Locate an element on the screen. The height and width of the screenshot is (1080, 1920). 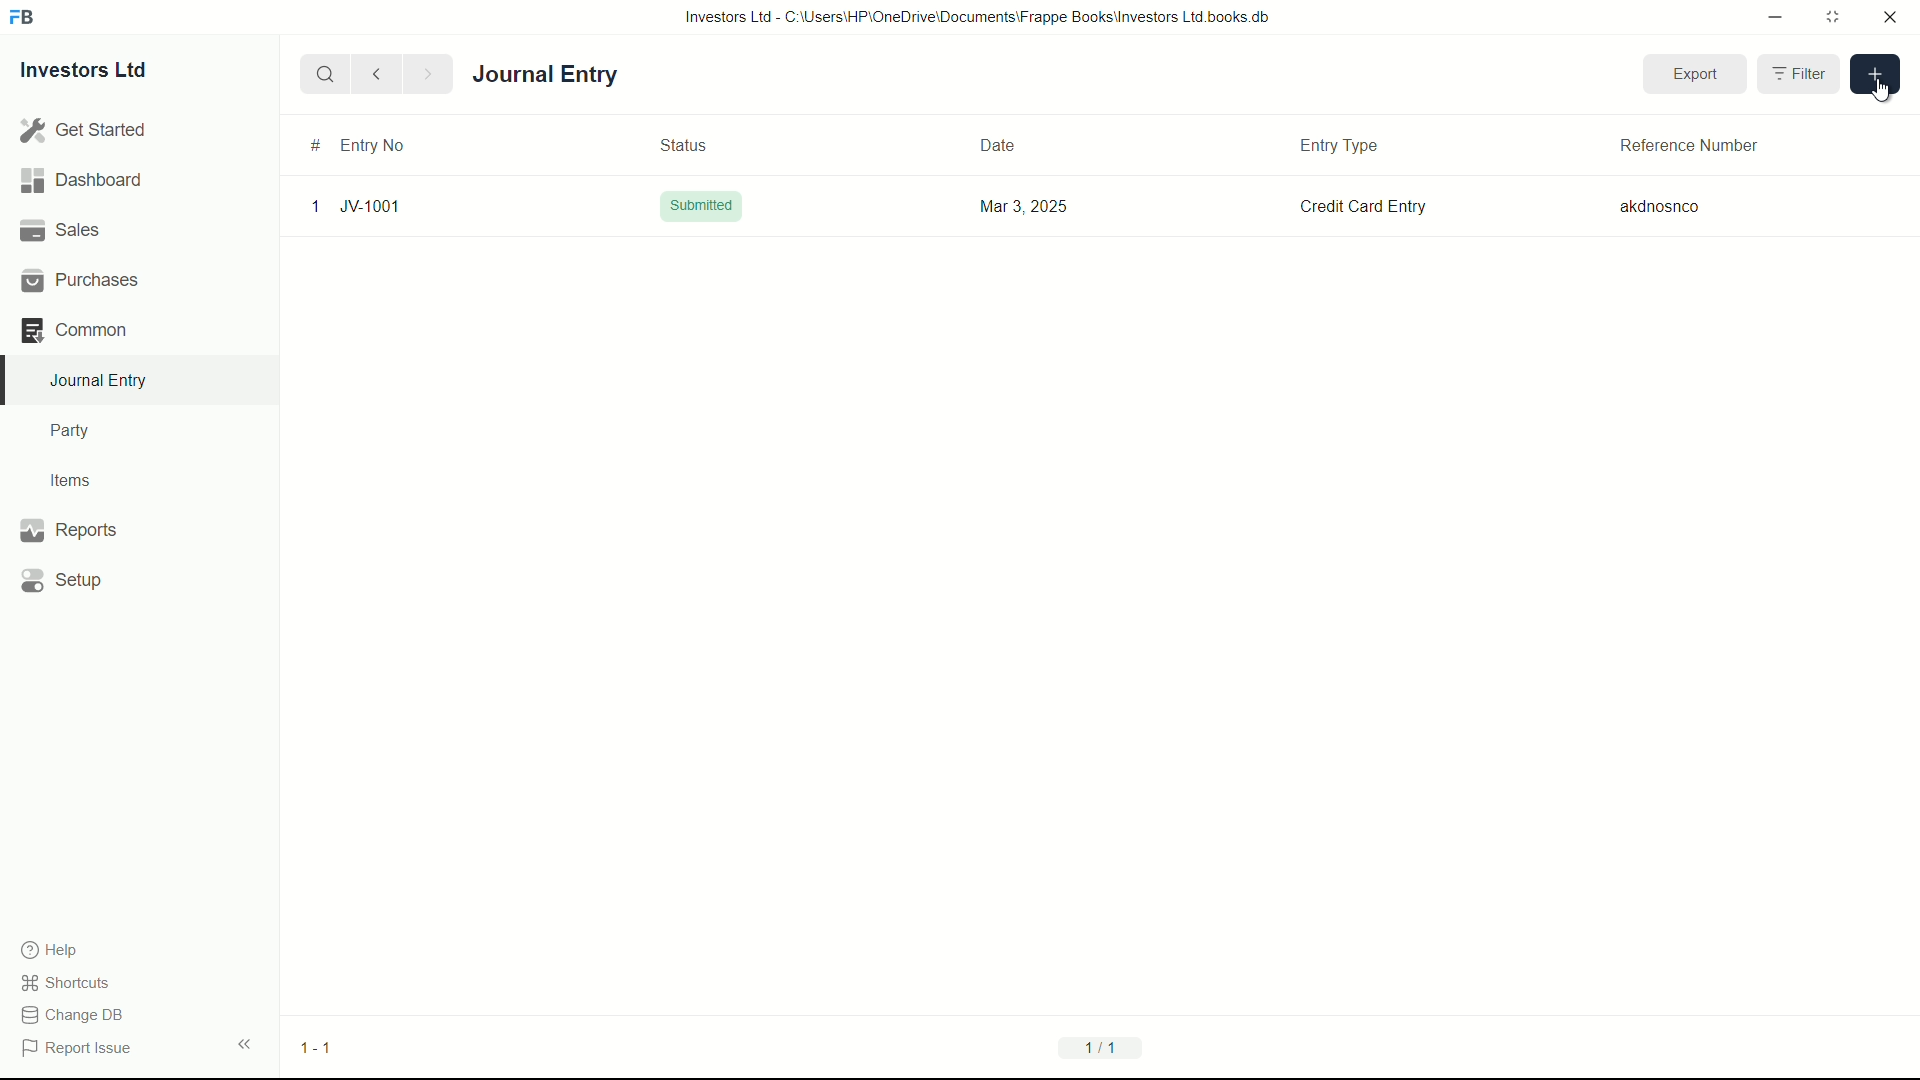
Next is located at coordinates (424, 74).